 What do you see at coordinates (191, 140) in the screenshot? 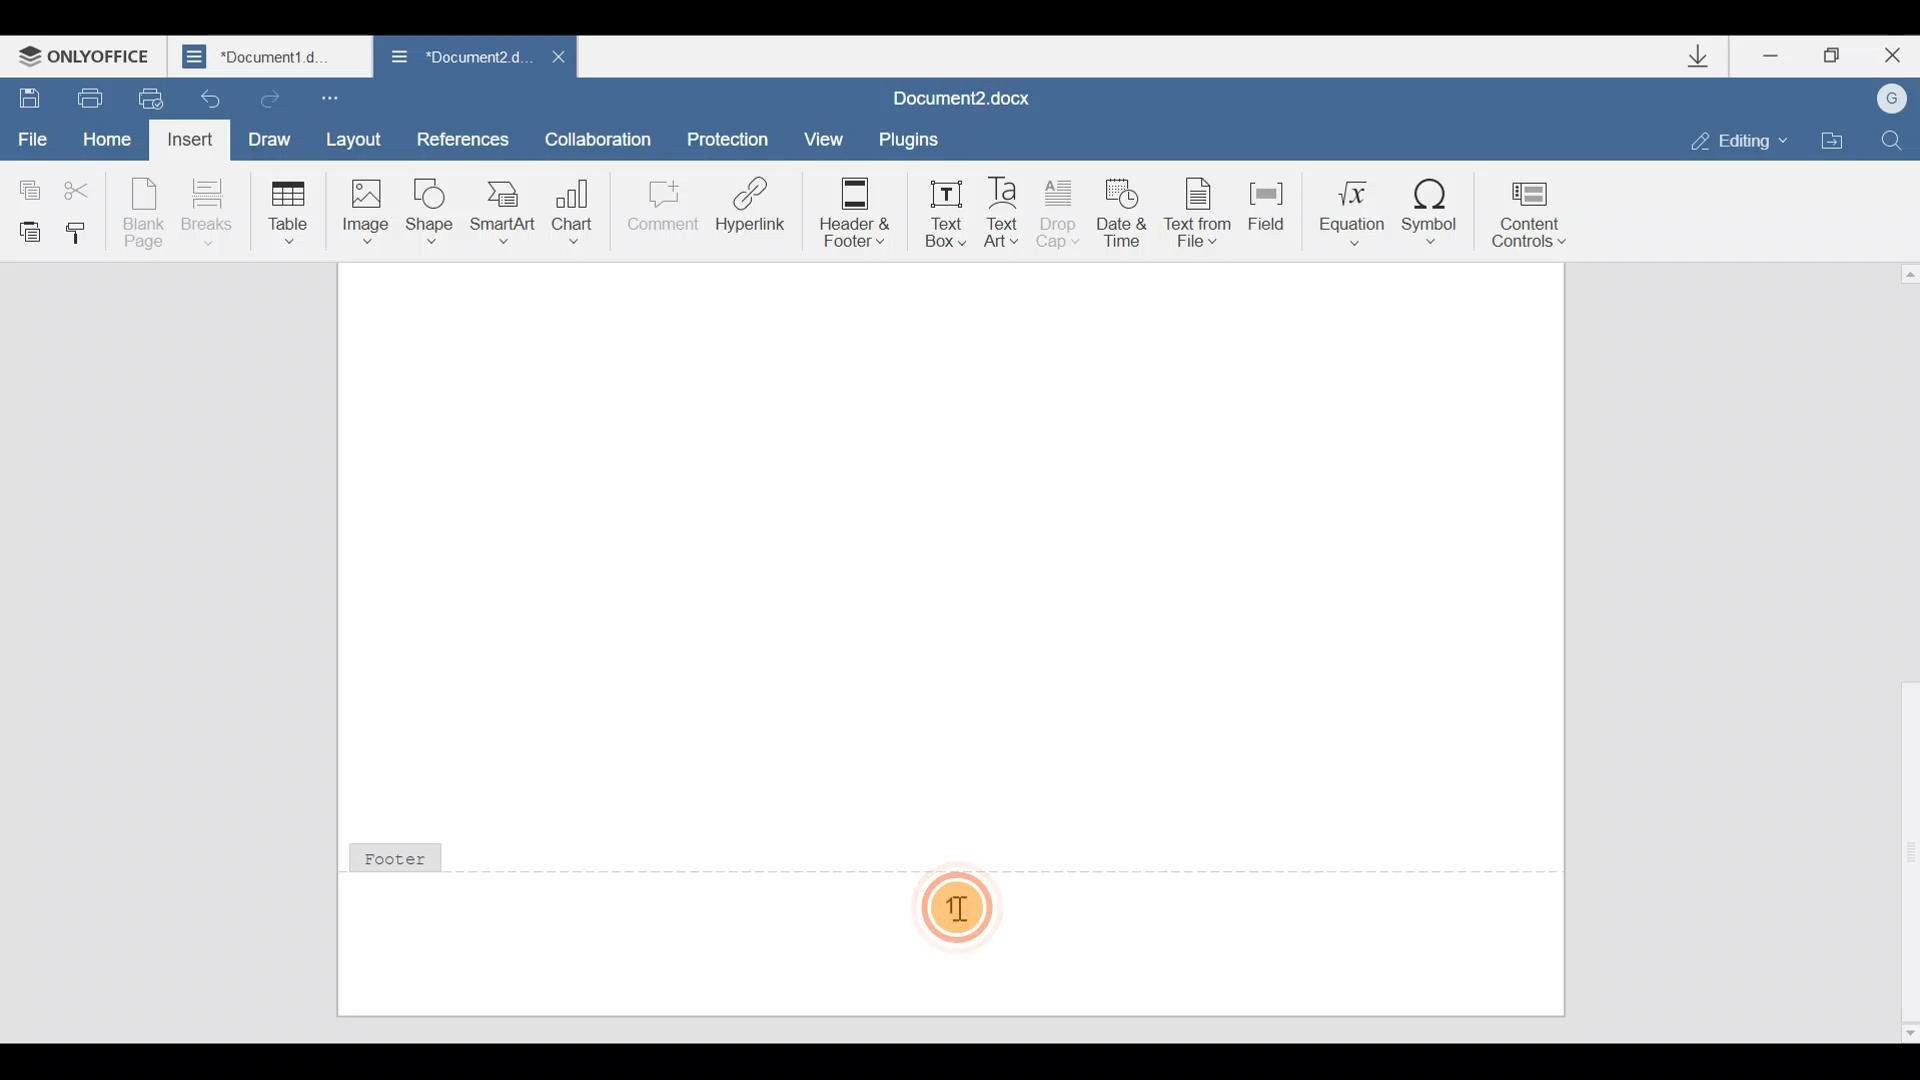
I see `Insert` at bounding box center [191, 140].